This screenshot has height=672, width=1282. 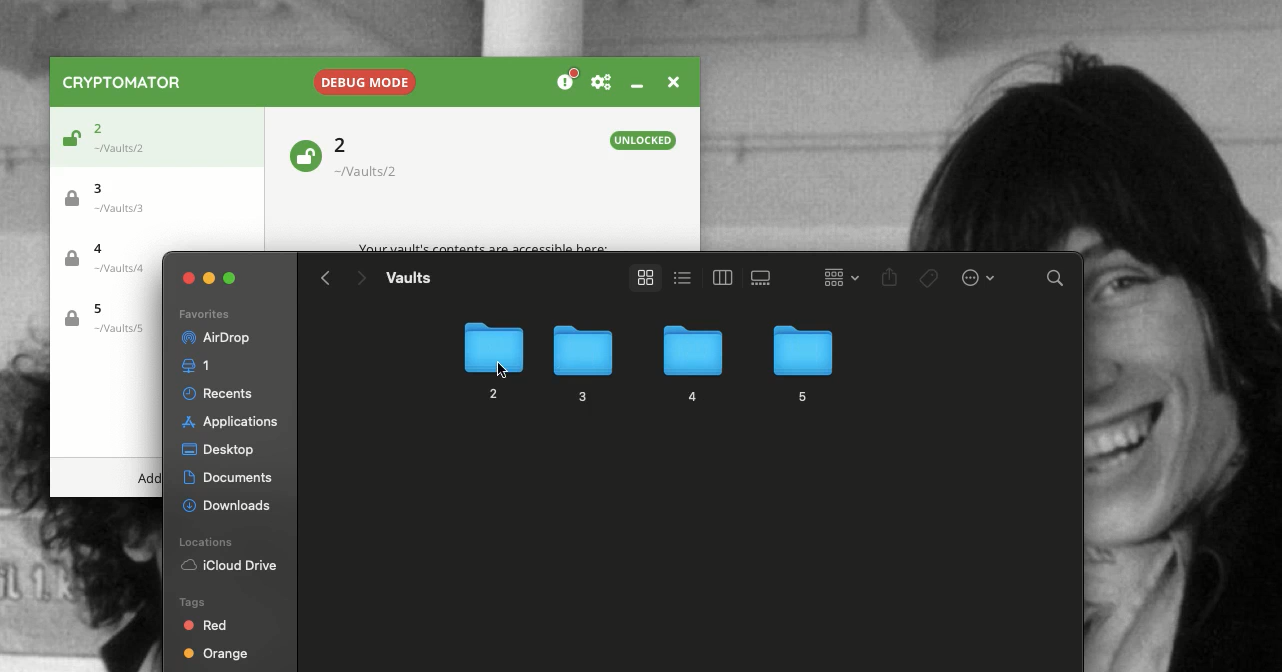 What do you see at coordinates (326, 278) in the screenshot?
I see `Back` at bounding box center [326, 278].